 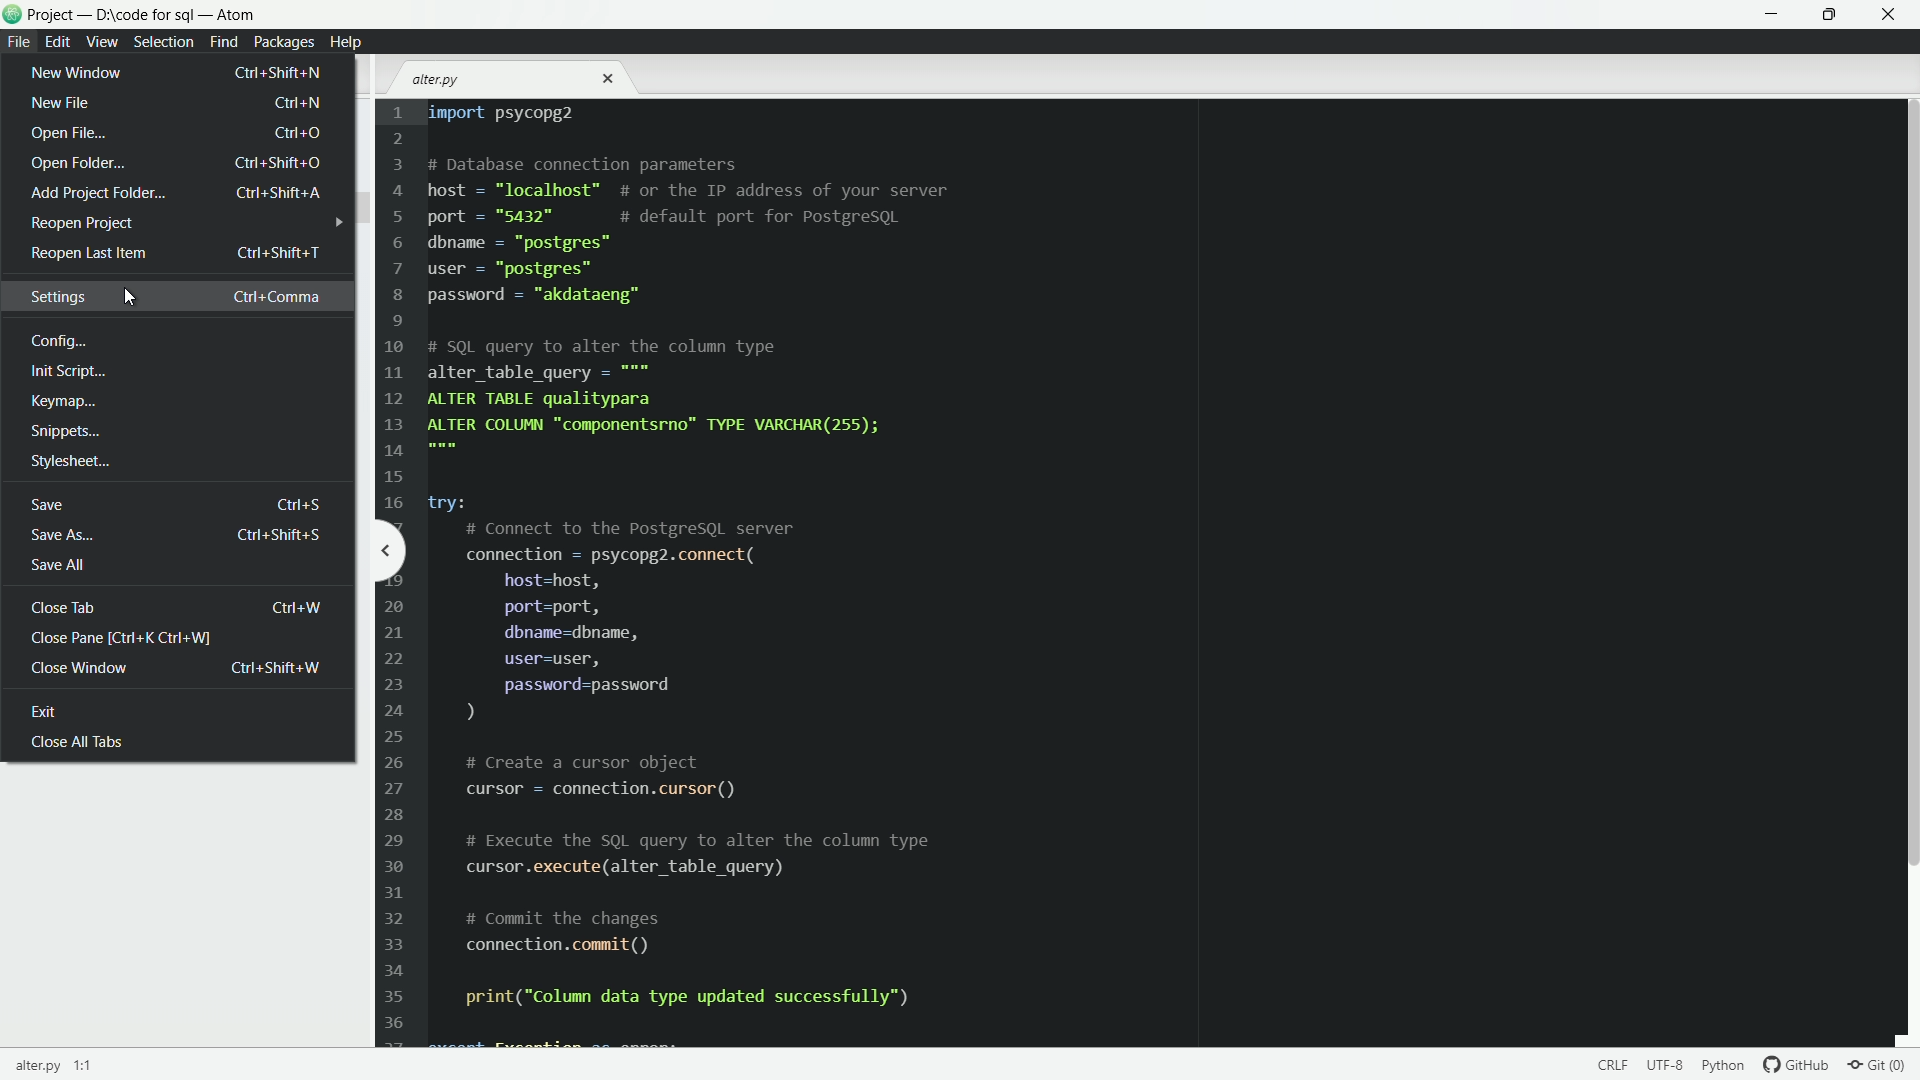 I want to click on github, so click(x=1799, y=1064).